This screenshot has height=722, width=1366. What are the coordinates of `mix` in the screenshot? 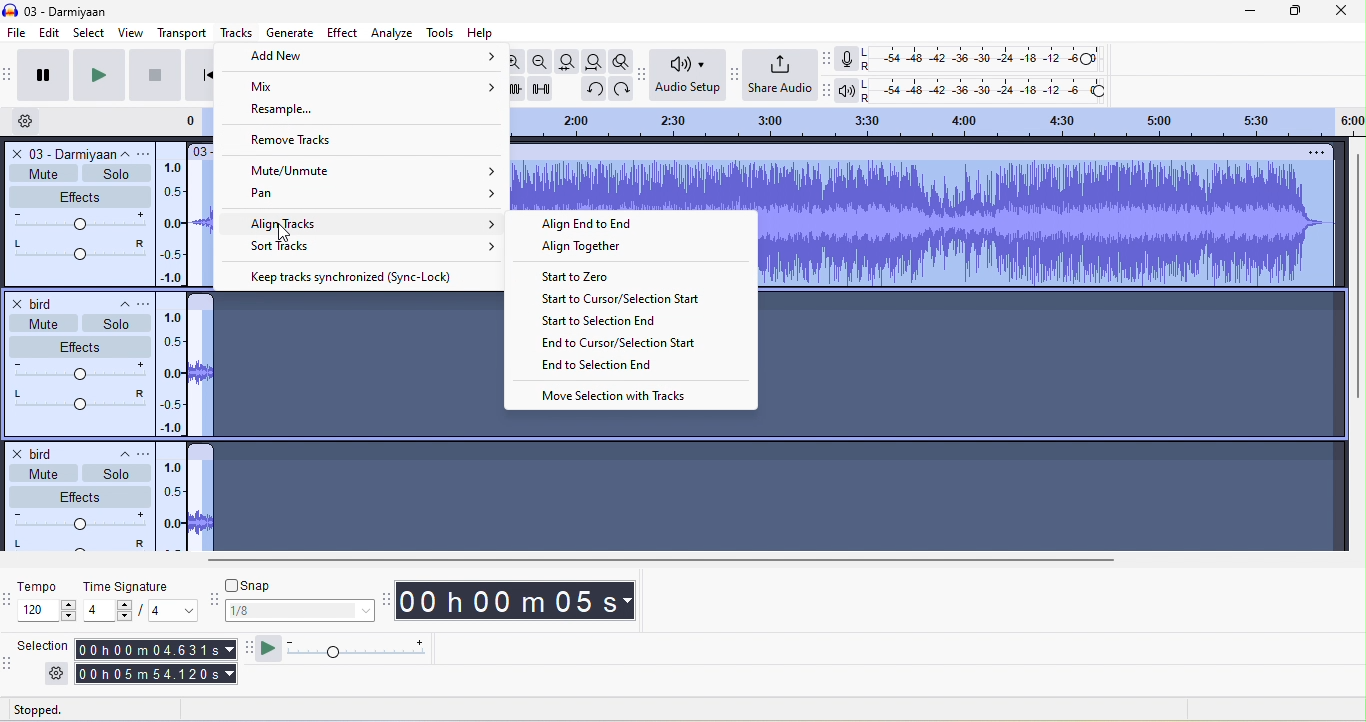 It's located at (361, 87).